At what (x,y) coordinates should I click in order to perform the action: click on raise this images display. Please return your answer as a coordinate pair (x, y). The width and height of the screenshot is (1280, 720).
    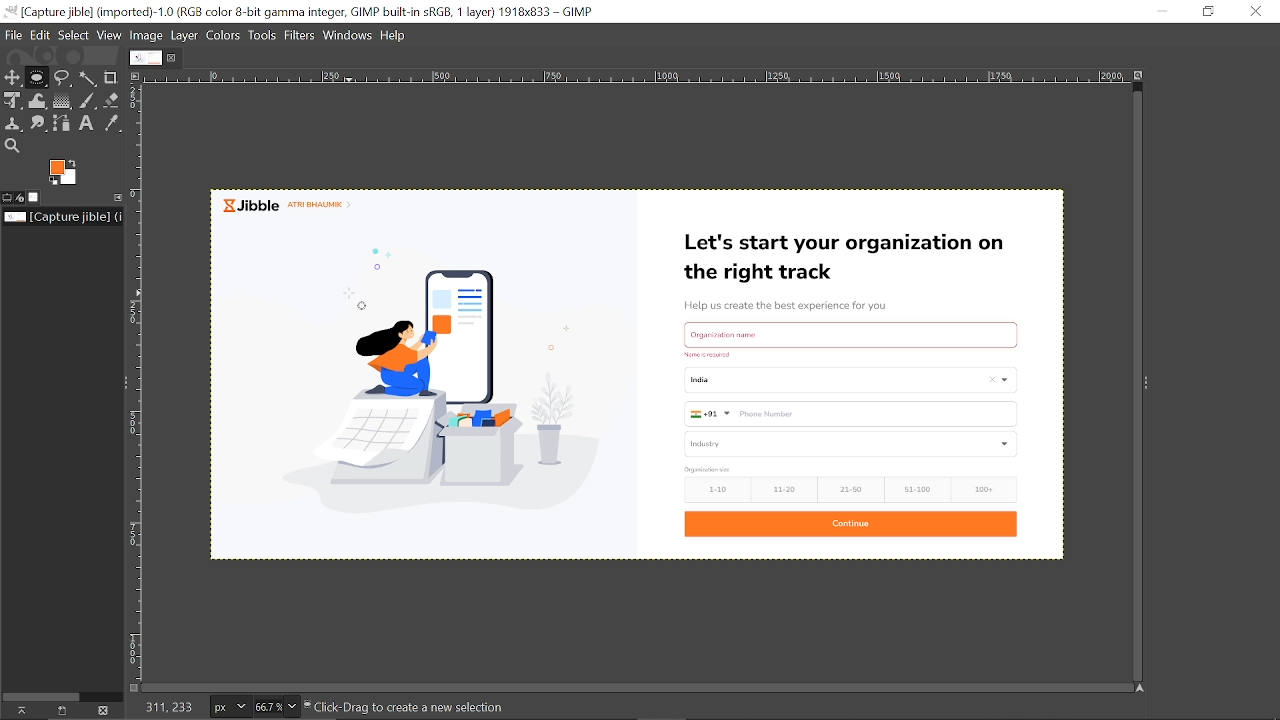
    Looking at the image, I should click on (18, 711).